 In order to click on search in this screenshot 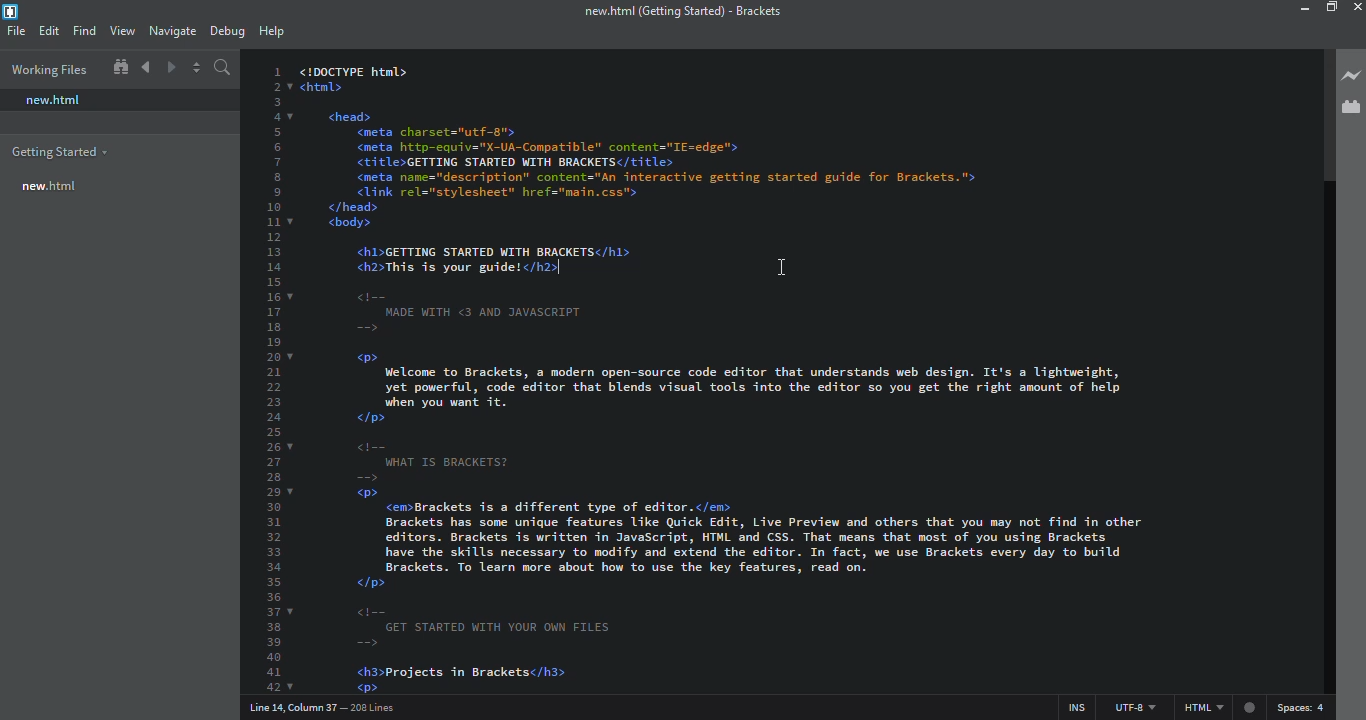, I will do `click(223, 69)`.